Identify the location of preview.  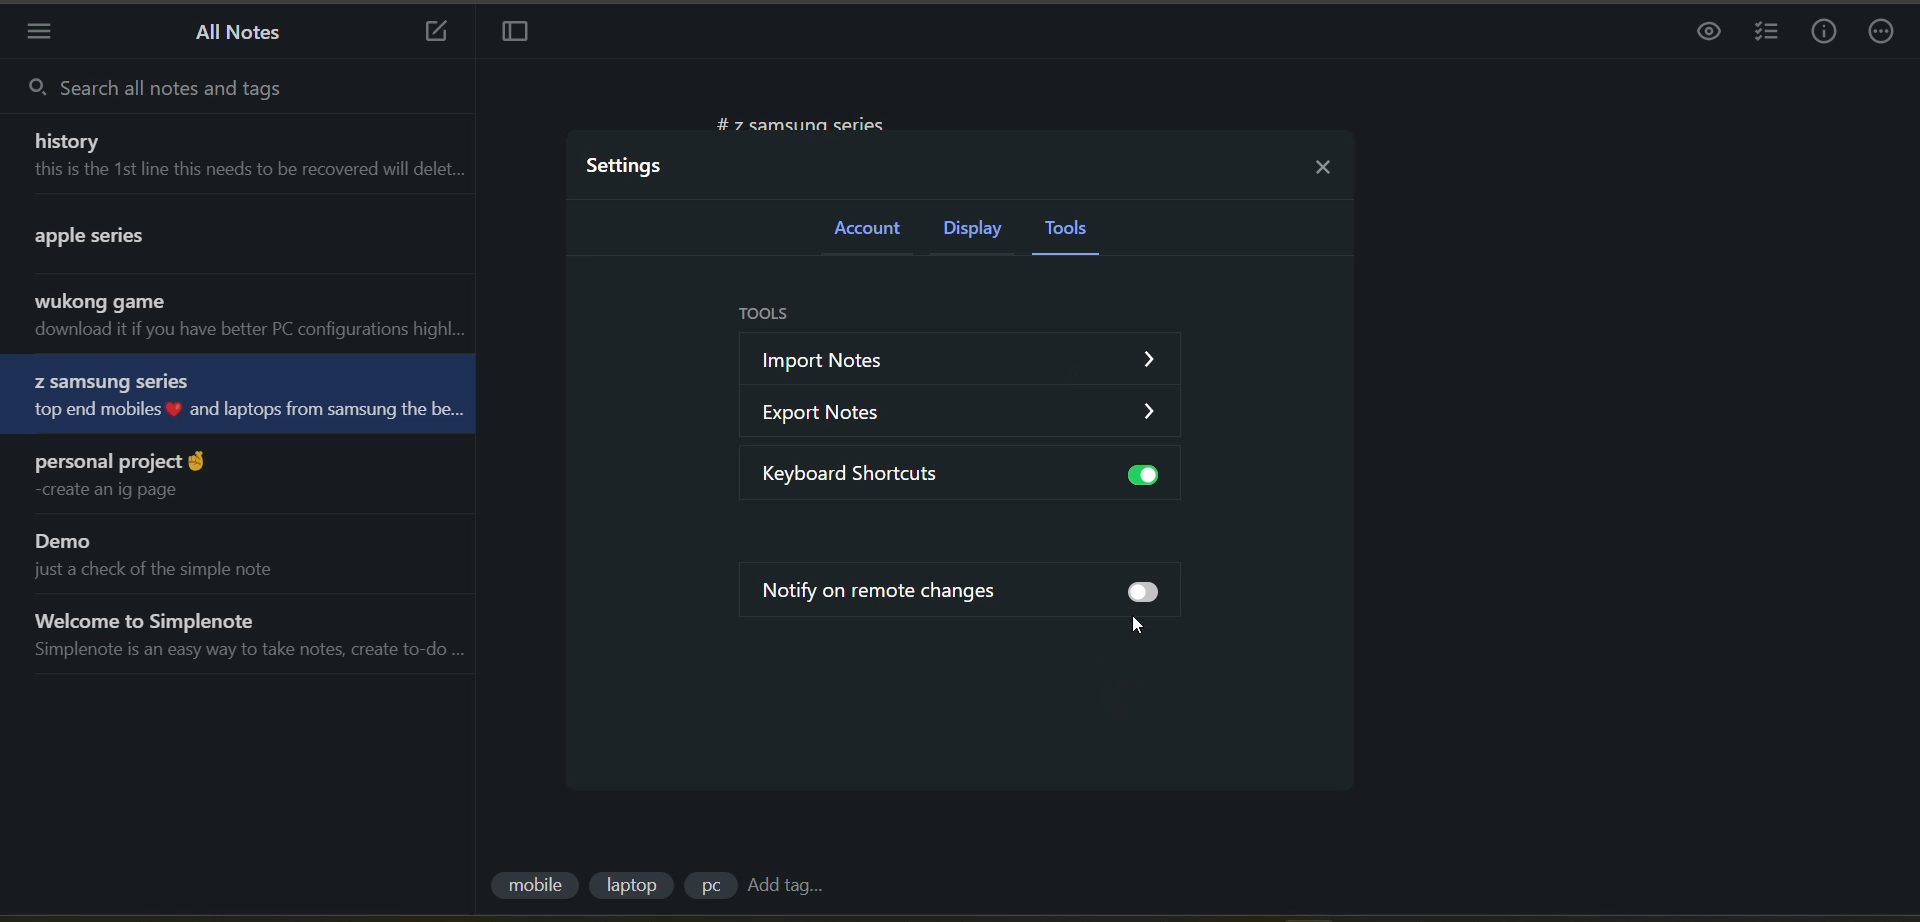
(1703, 36).